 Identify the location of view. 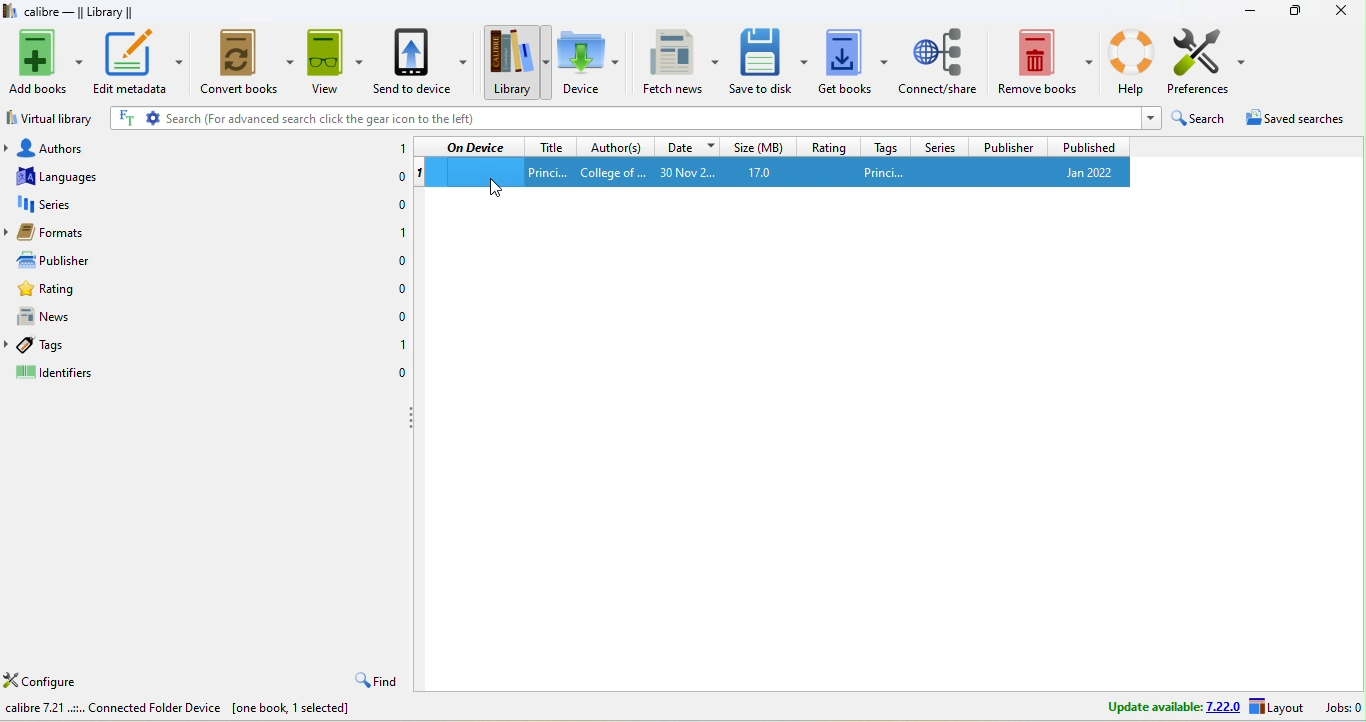
(334, 64).